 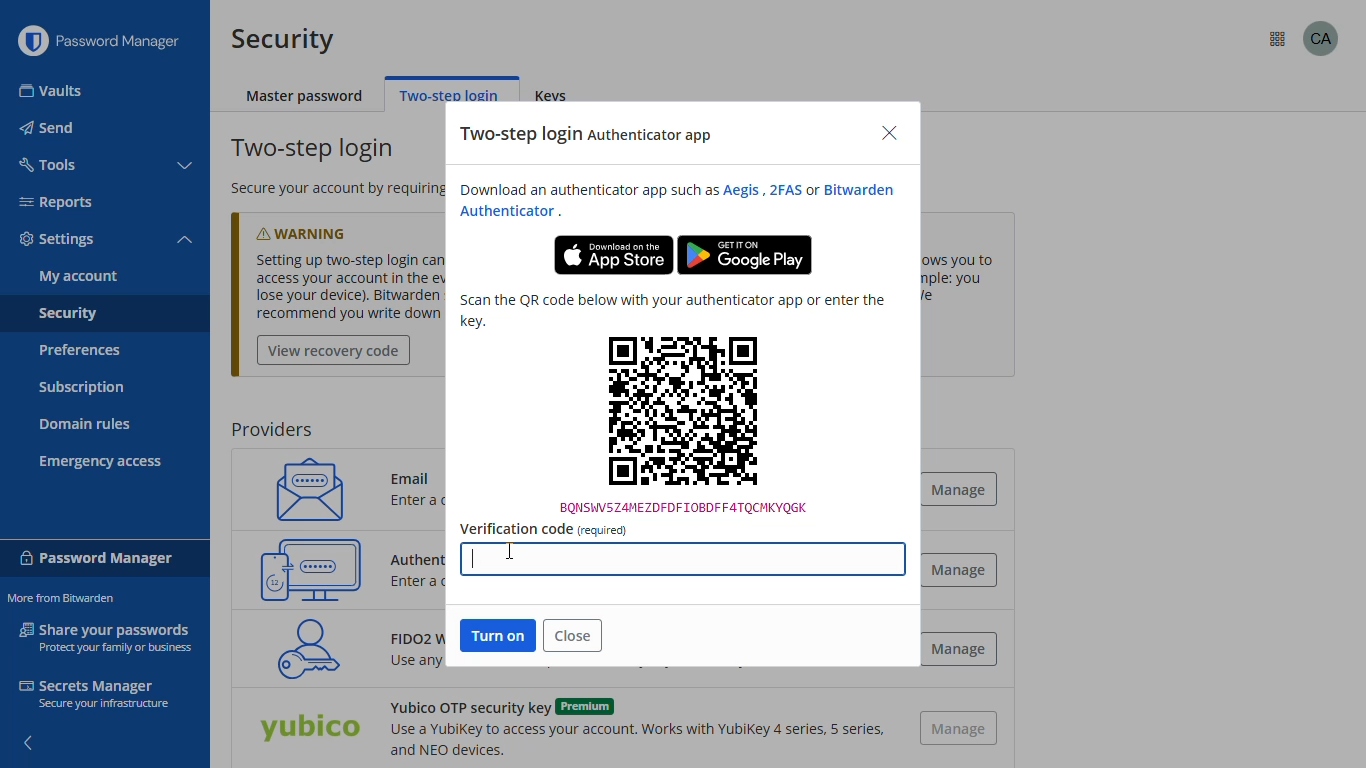 I want to click on Email, so click(x=417, y=474).